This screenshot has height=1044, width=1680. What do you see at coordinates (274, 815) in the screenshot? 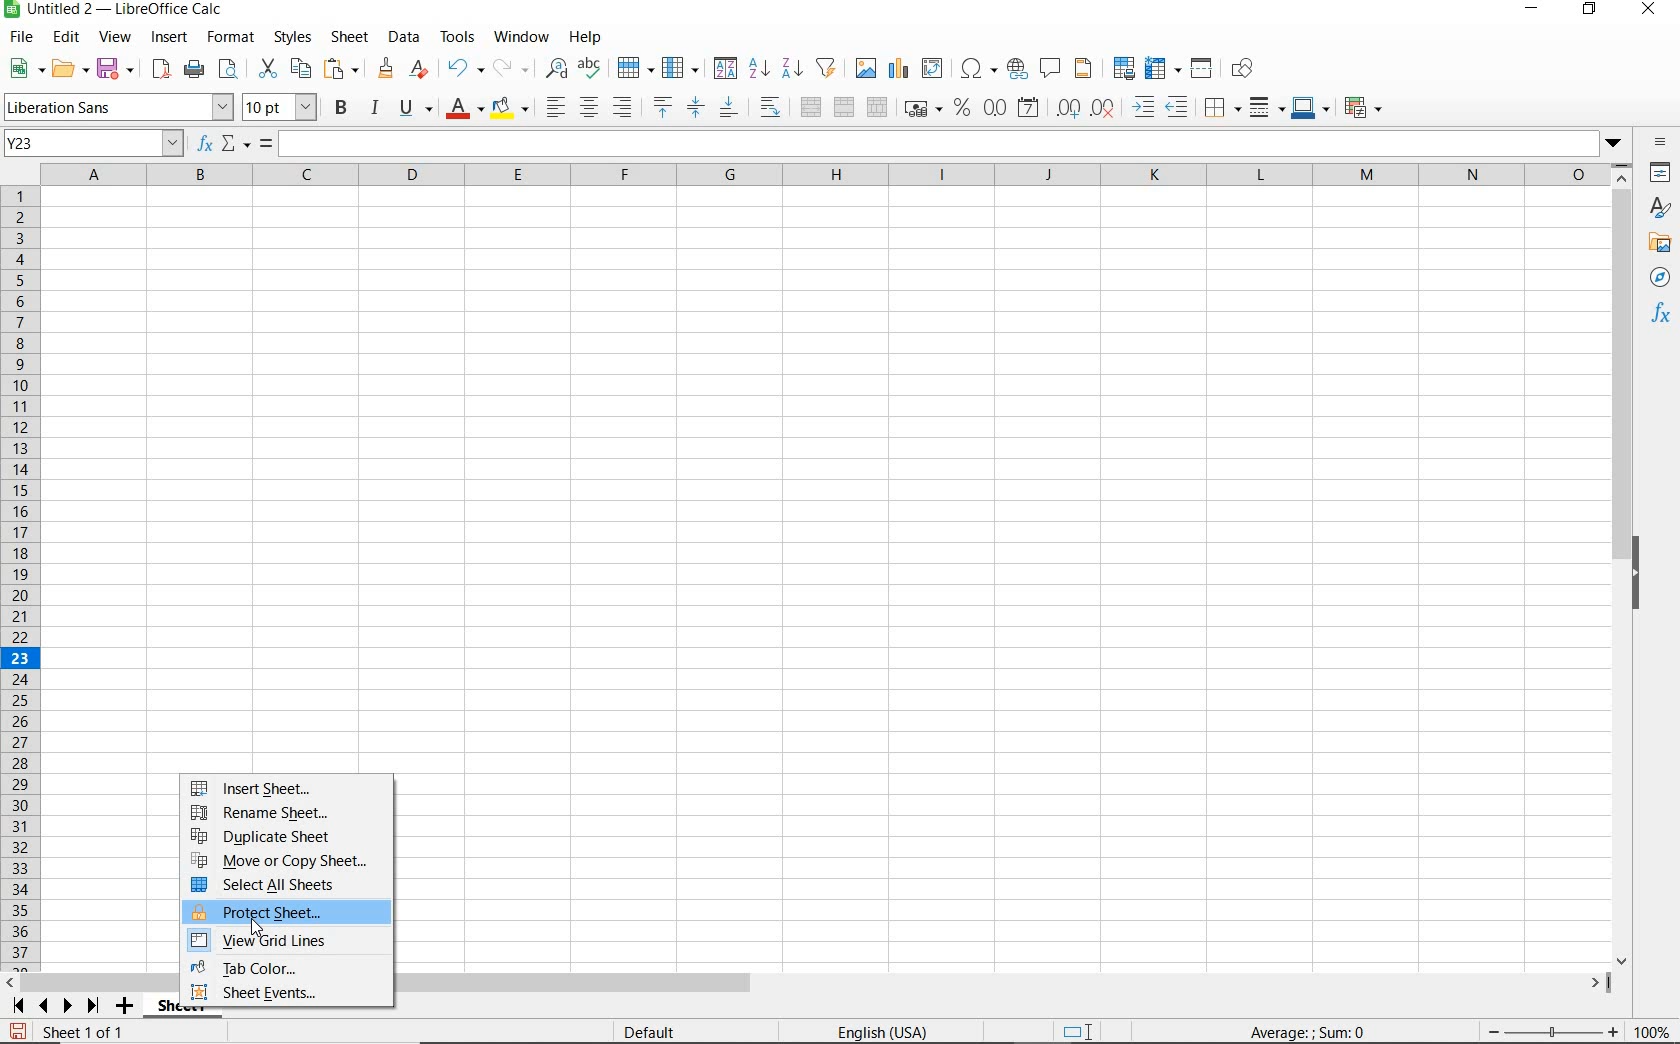
I see `RENAME SHEET` at bounding box center [274, 815].